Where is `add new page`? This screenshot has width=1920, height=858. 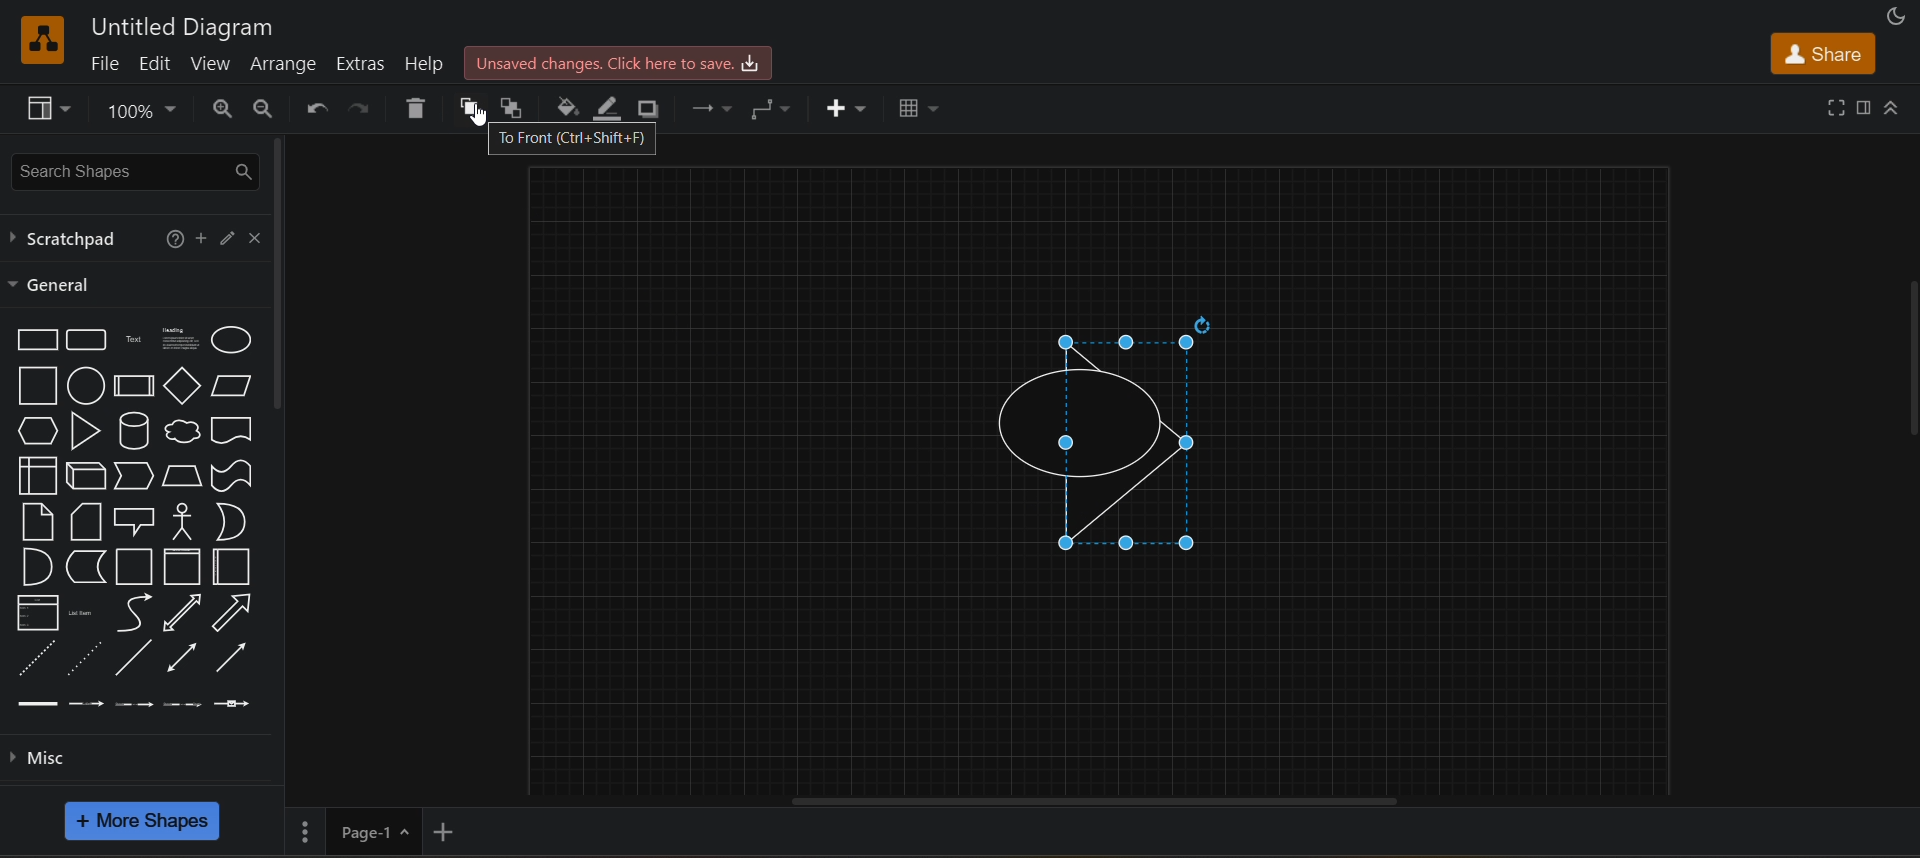 add new page is located at coordinates (463, 830).